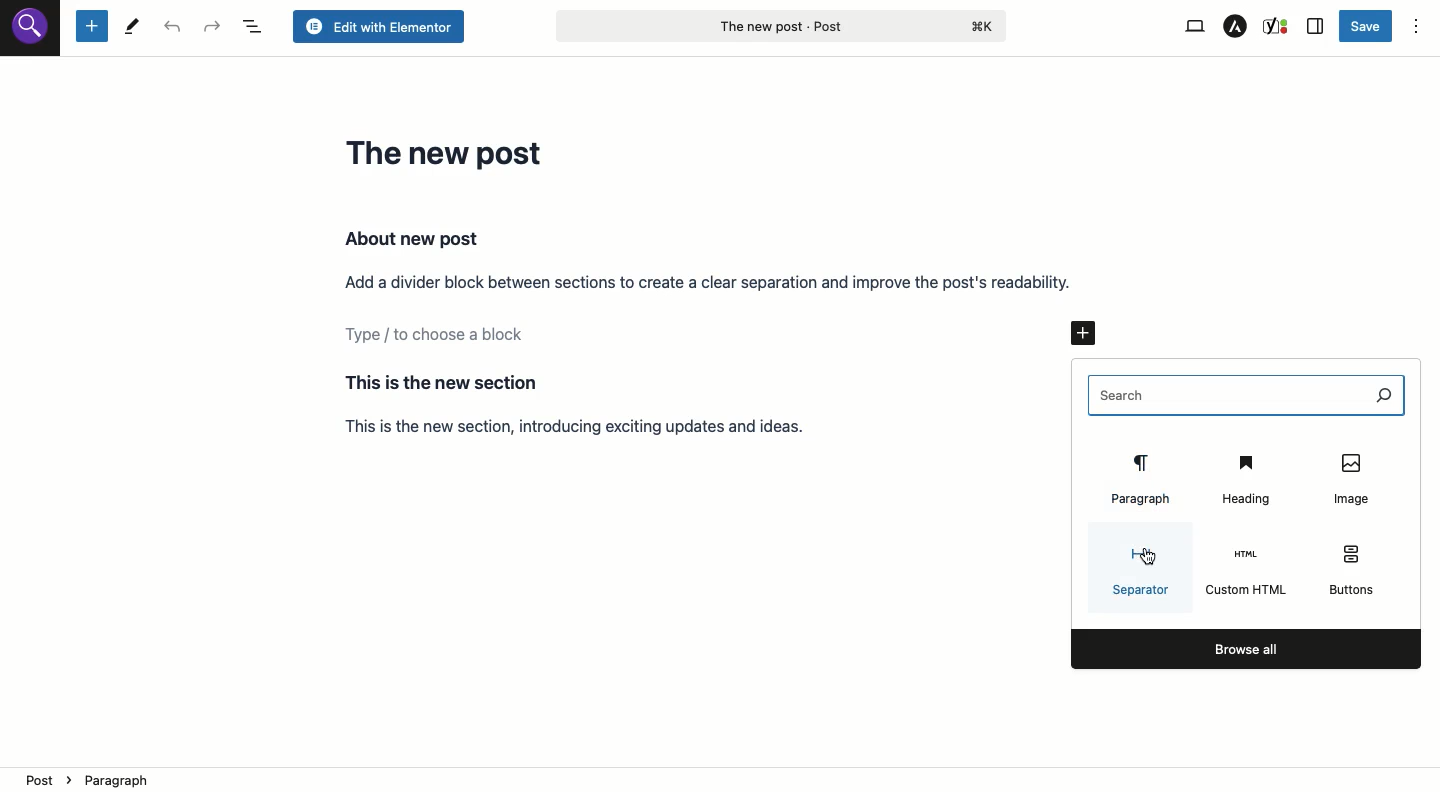 Image resolution: width=1440 pixels, height=792 pixels. What do you see at coordinates (255, 27) in the screenshot?
I see `Document overview` at bounding box center [255, 27].